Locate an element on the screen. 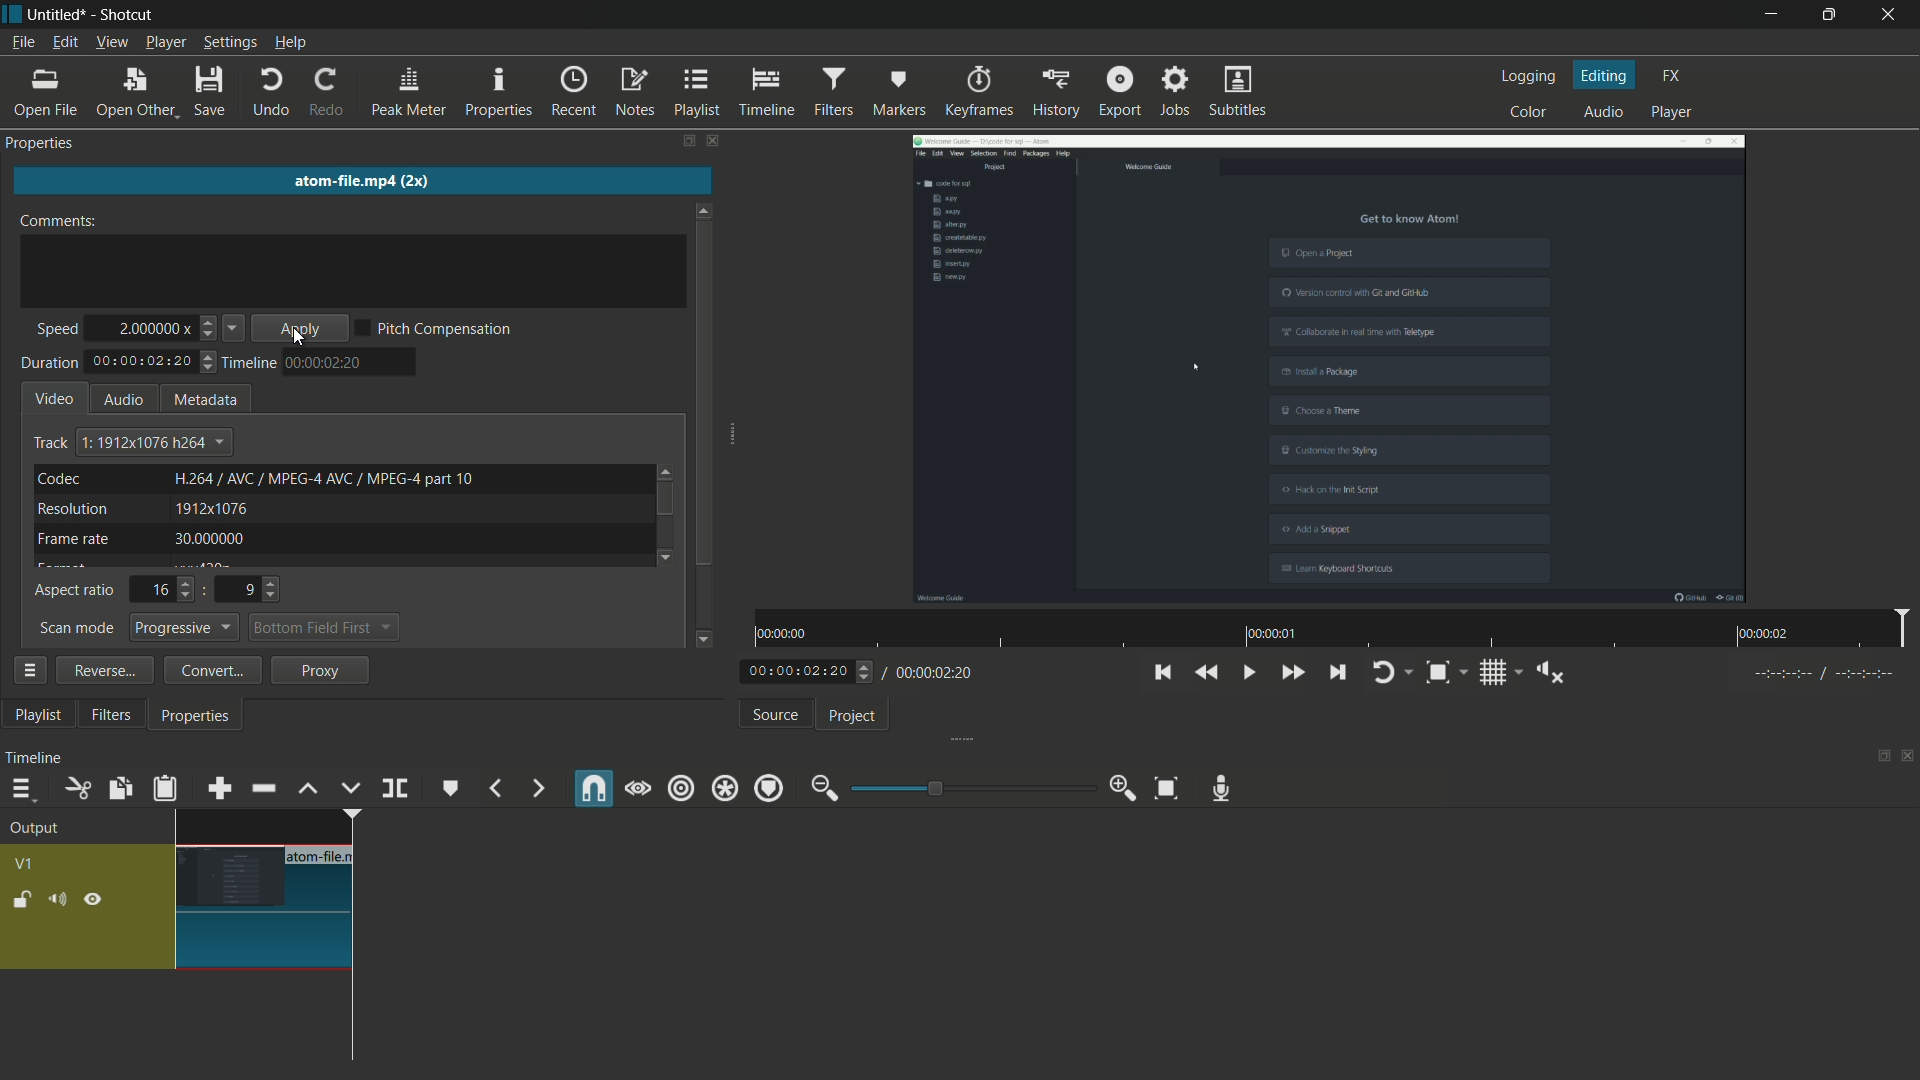 This screenshot has width=1920, height=1080. filters is located at coordinates (834, 91).